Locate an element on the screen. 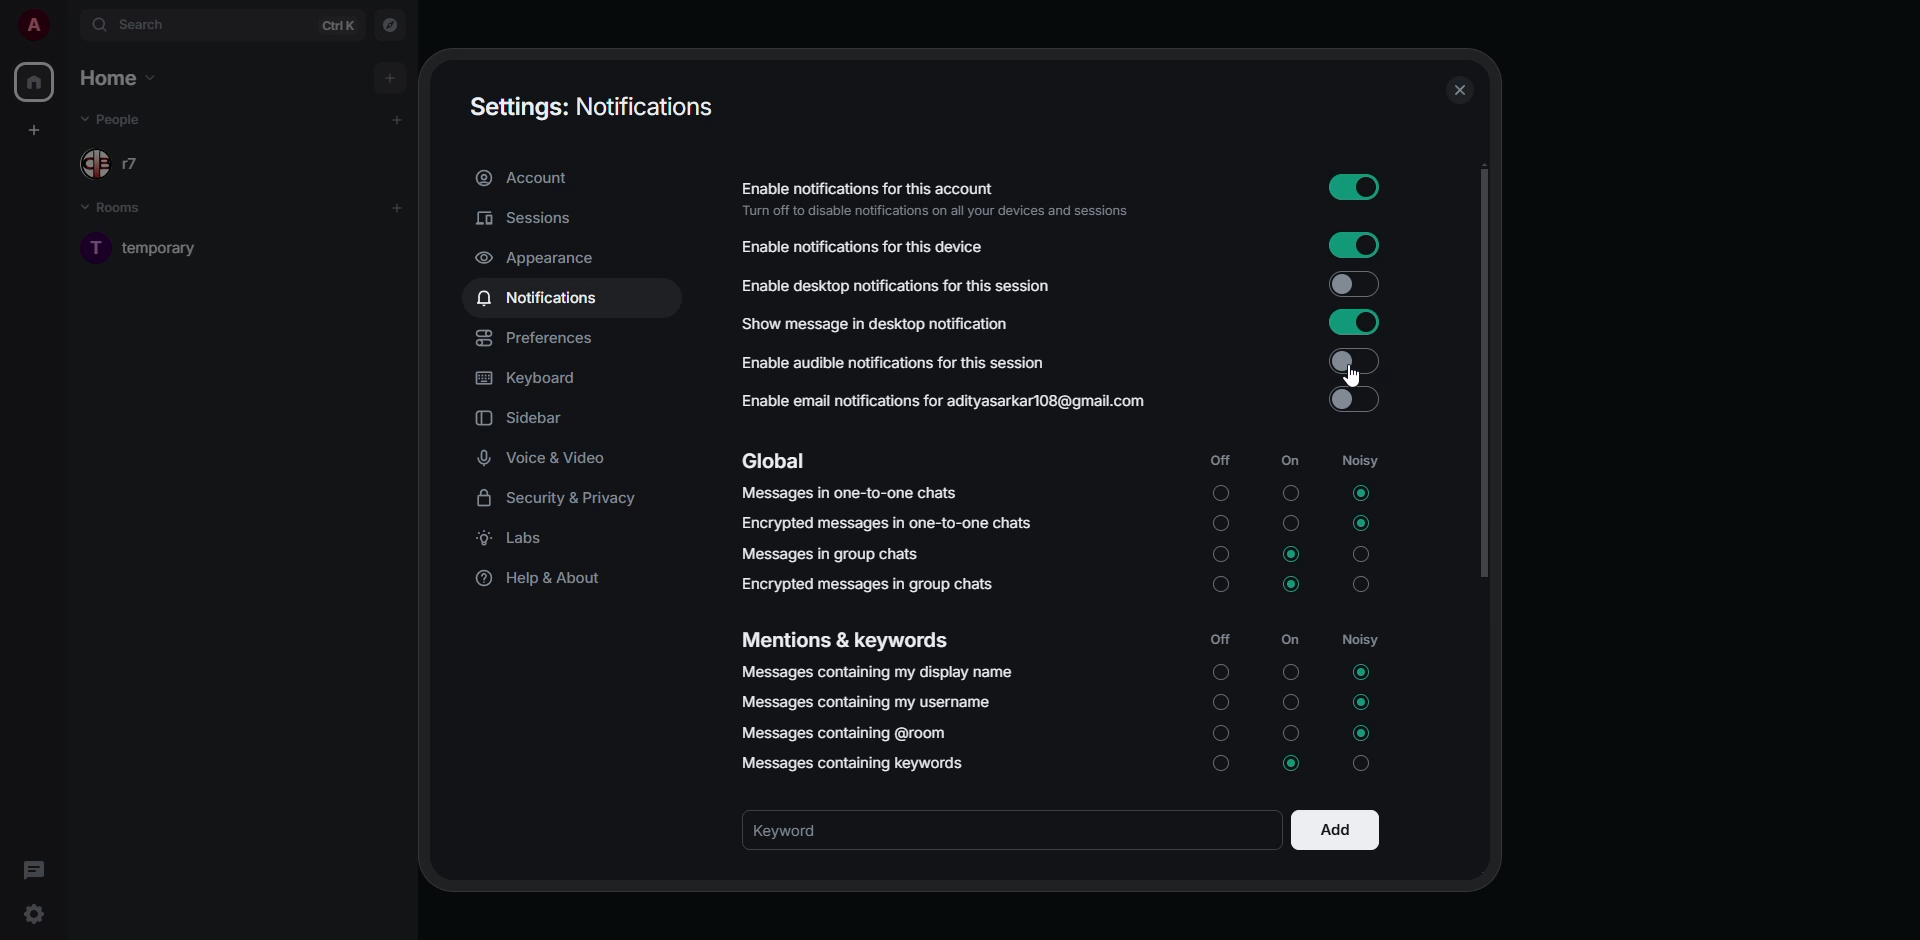 The width and height of the screenshot is (1920, 940). people is located at coordinates (120, 120).